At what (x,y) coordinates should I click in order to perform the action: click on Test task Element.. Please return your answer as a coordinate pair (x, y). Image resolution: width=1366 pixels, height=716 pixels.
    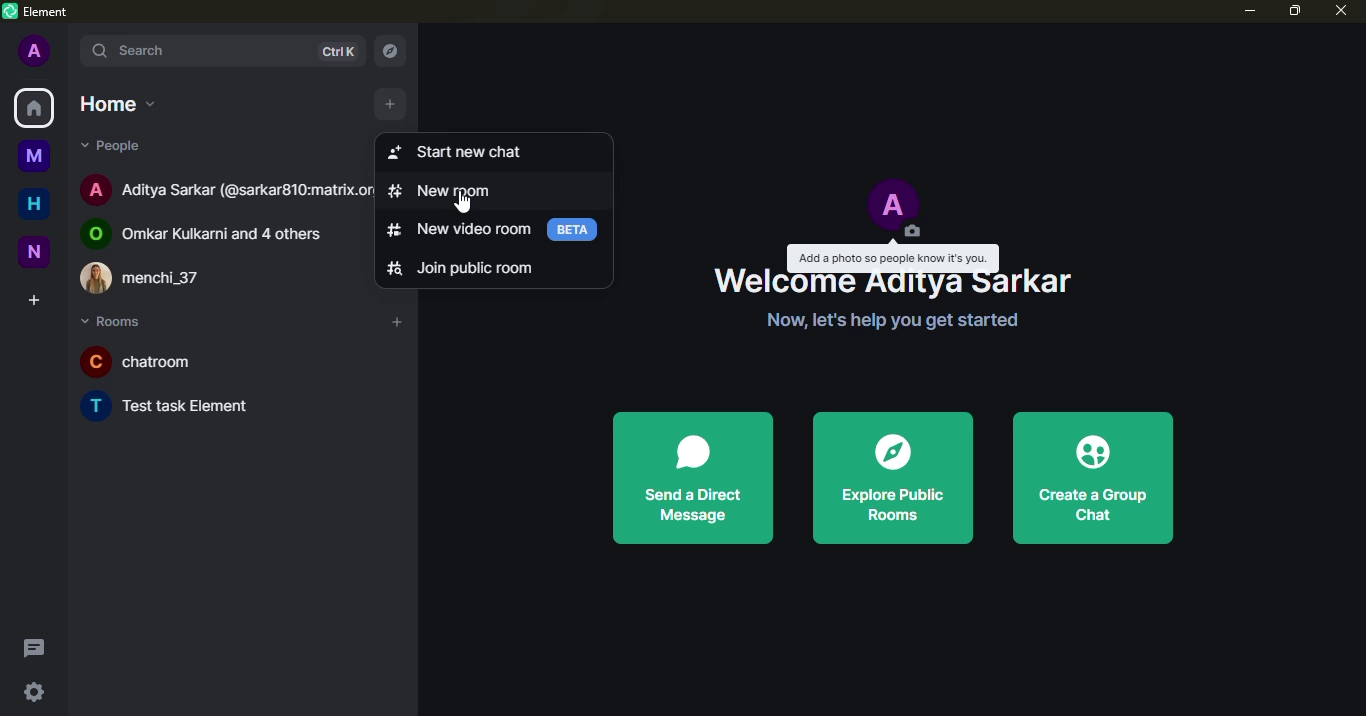
    Looking at the image, I should click on (170, 406).